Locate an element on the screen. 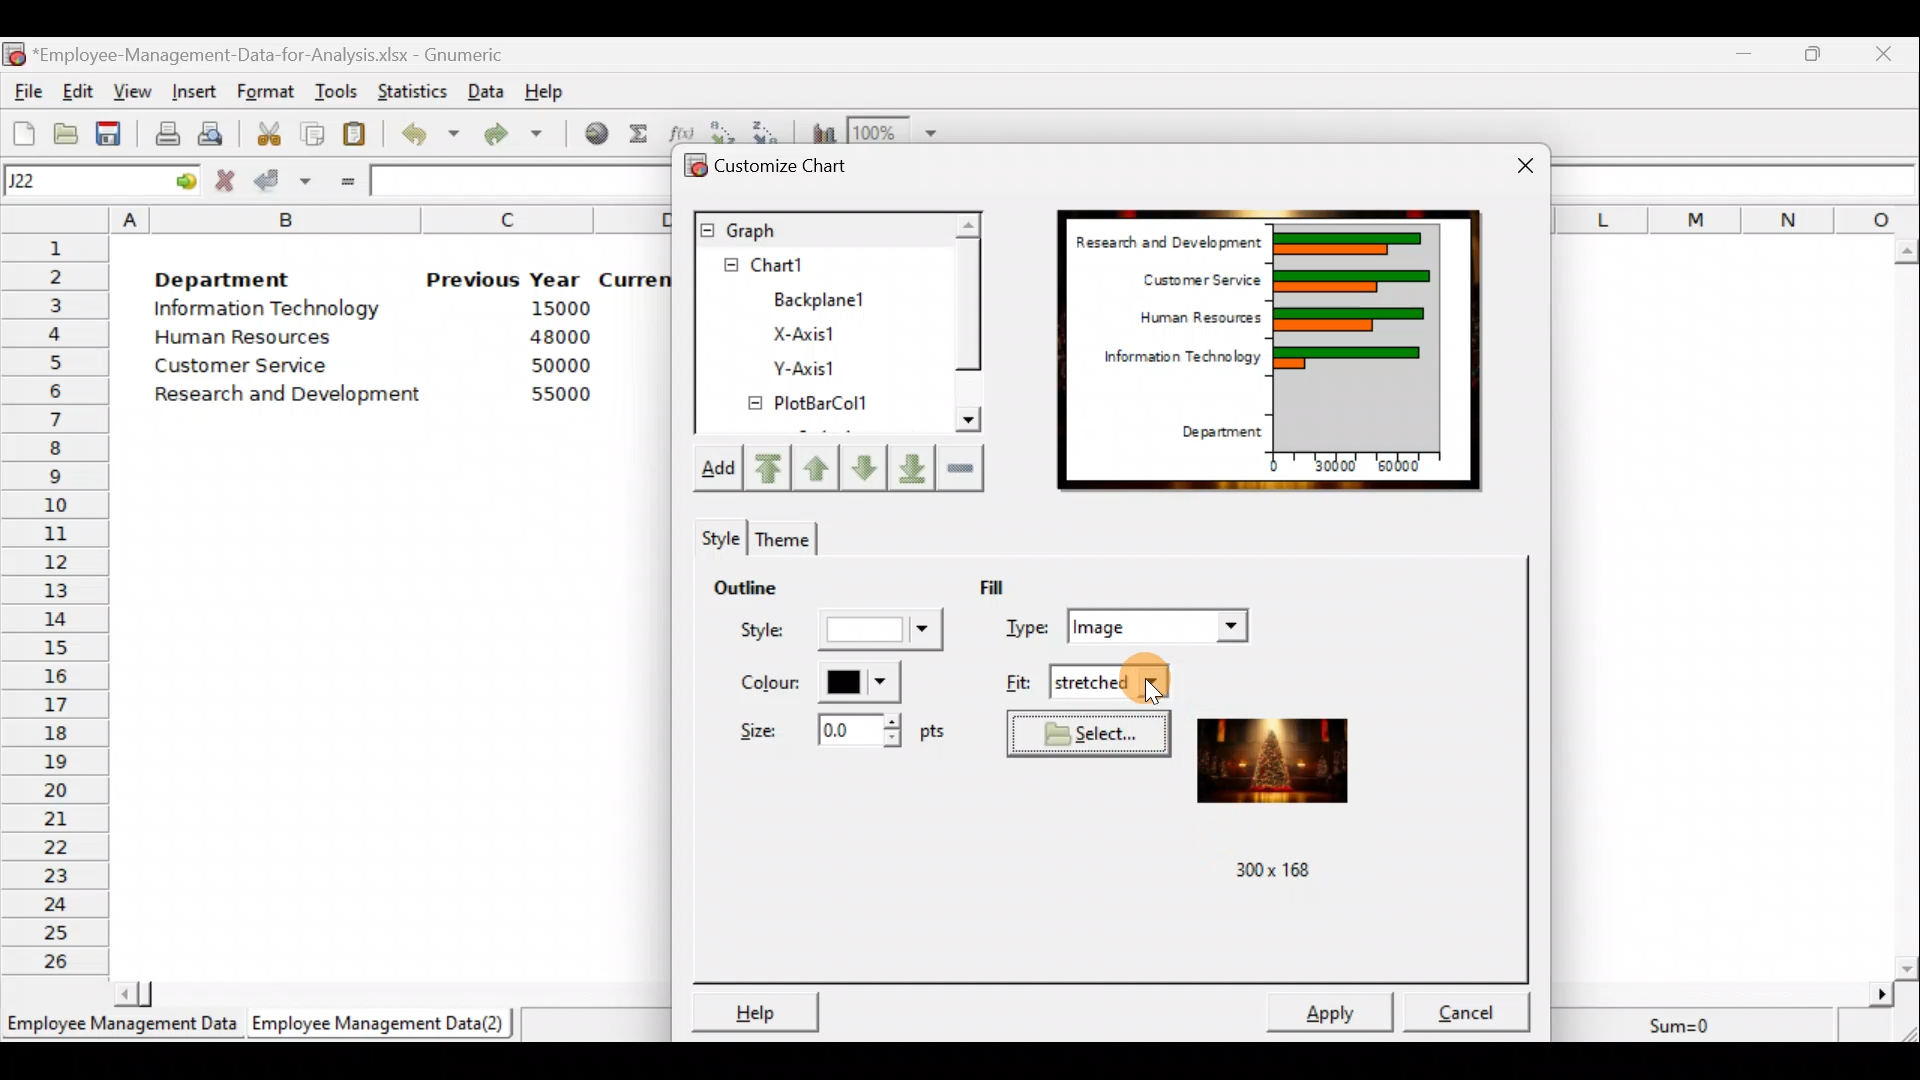  Cancel change is located at coordinates (227, 181).